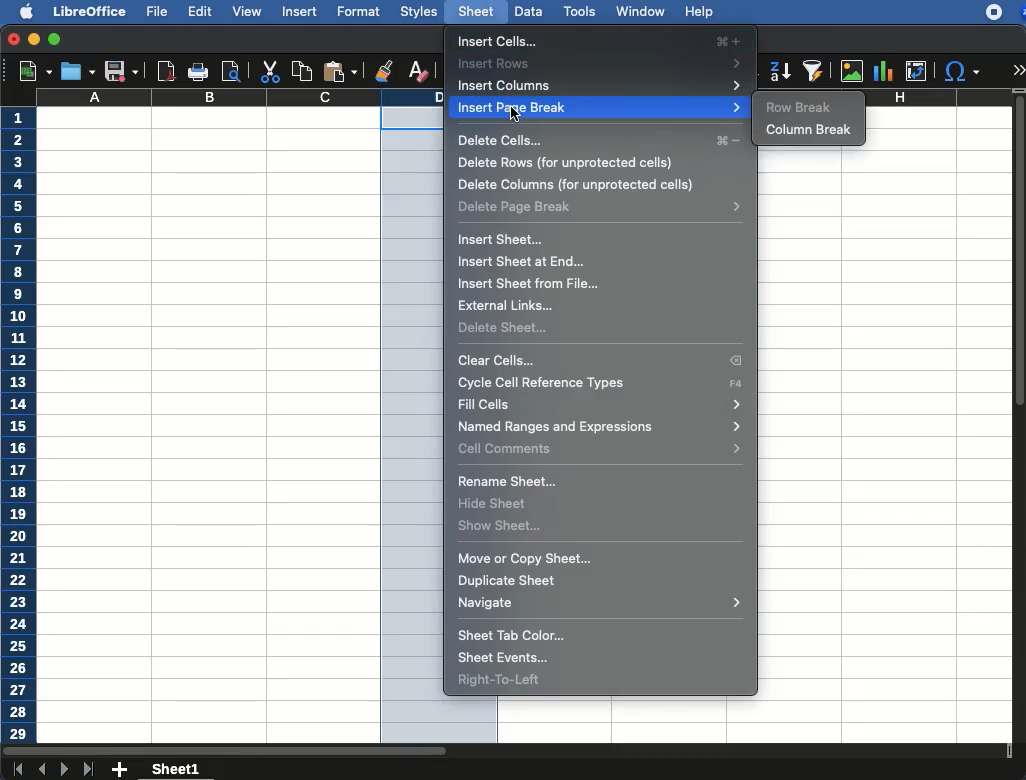  What do you see at coordinates (508, 583) in the screenshot?
I see `duplicate sheet` at bounding box center [508, 583].